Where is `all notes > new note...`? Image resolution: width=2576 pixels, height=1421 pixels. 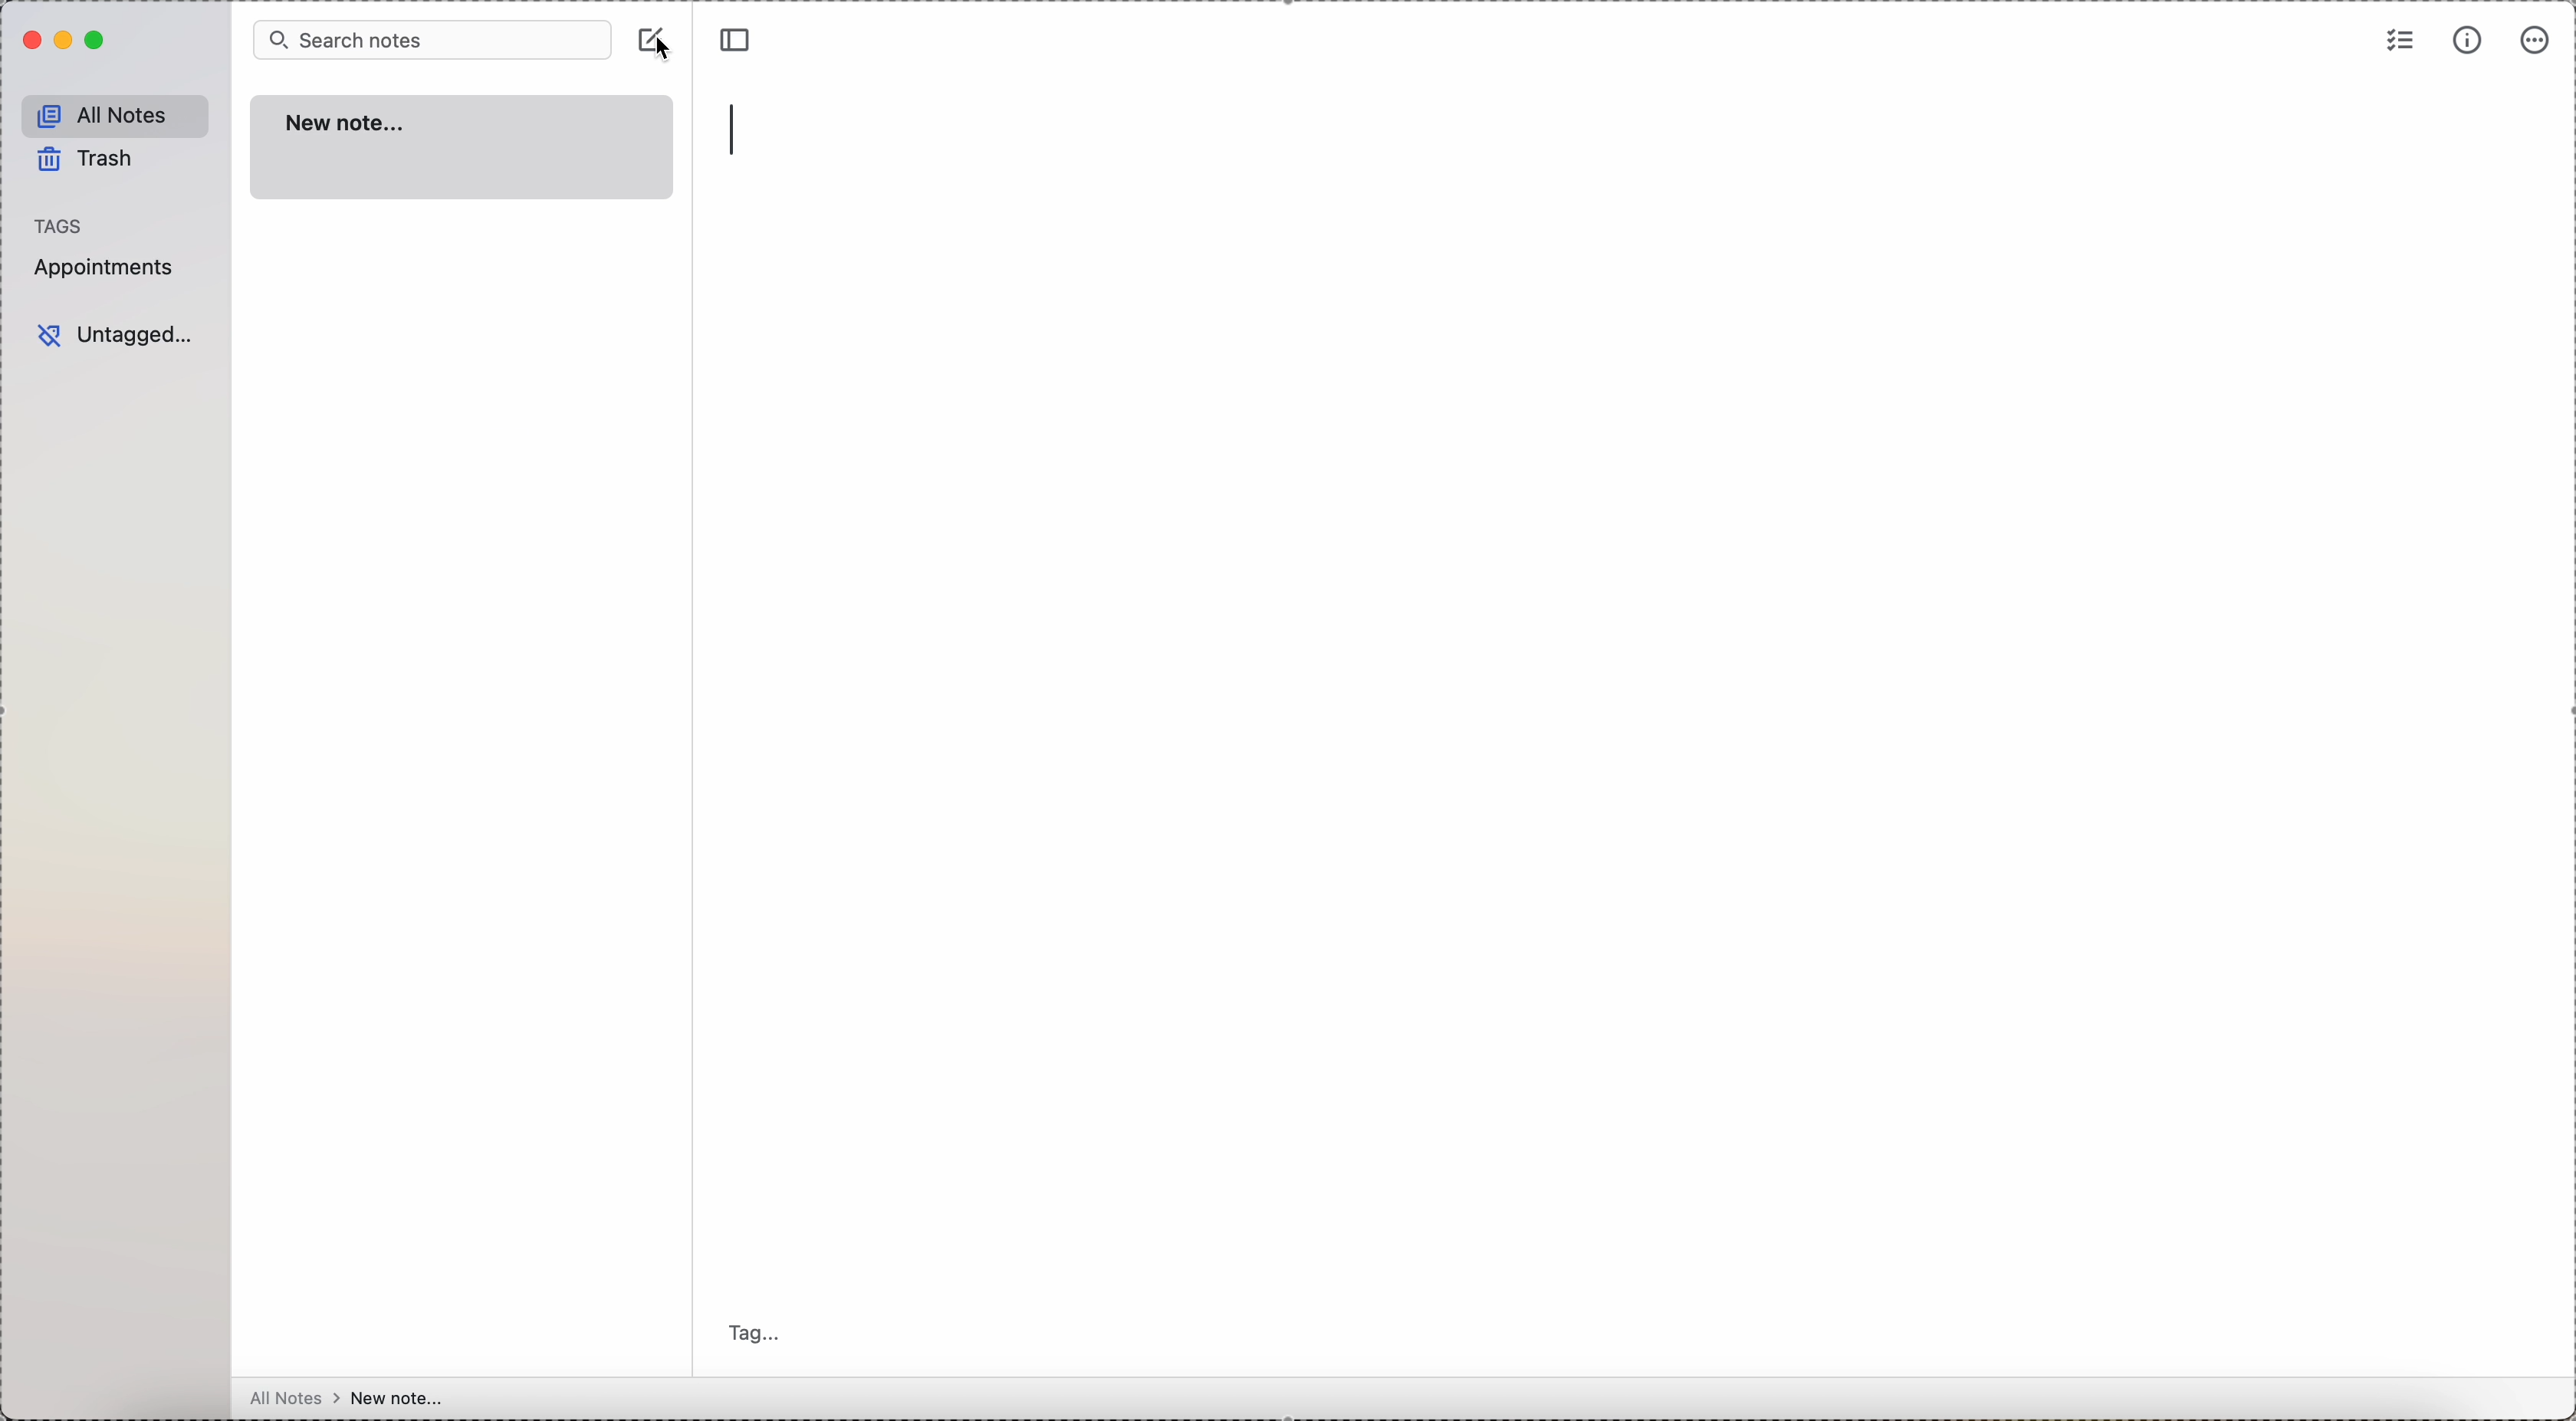
all notes > new note... is located at coordinates (348, 1399).